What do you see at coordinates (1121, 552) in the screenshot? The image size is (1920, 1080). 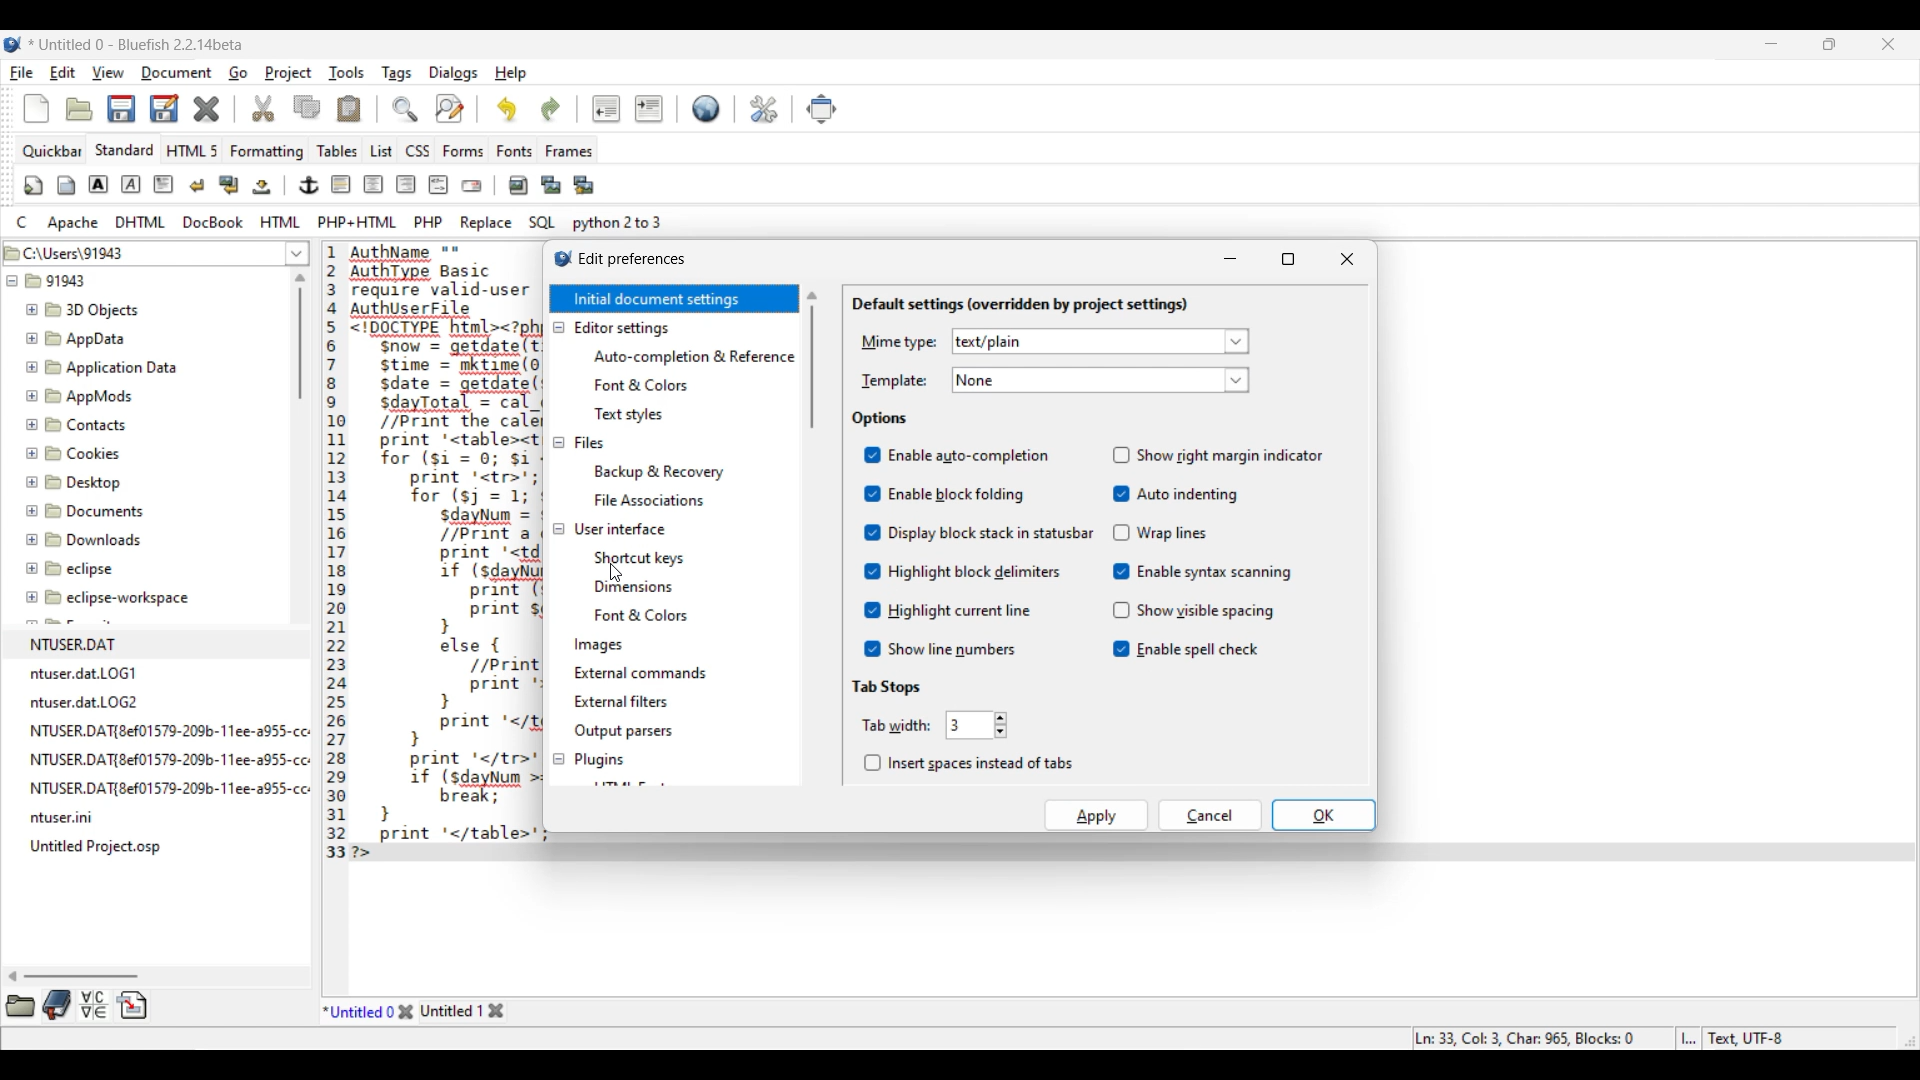 I see `Indicates toggle on/off` at bounding box center [1121, 552].